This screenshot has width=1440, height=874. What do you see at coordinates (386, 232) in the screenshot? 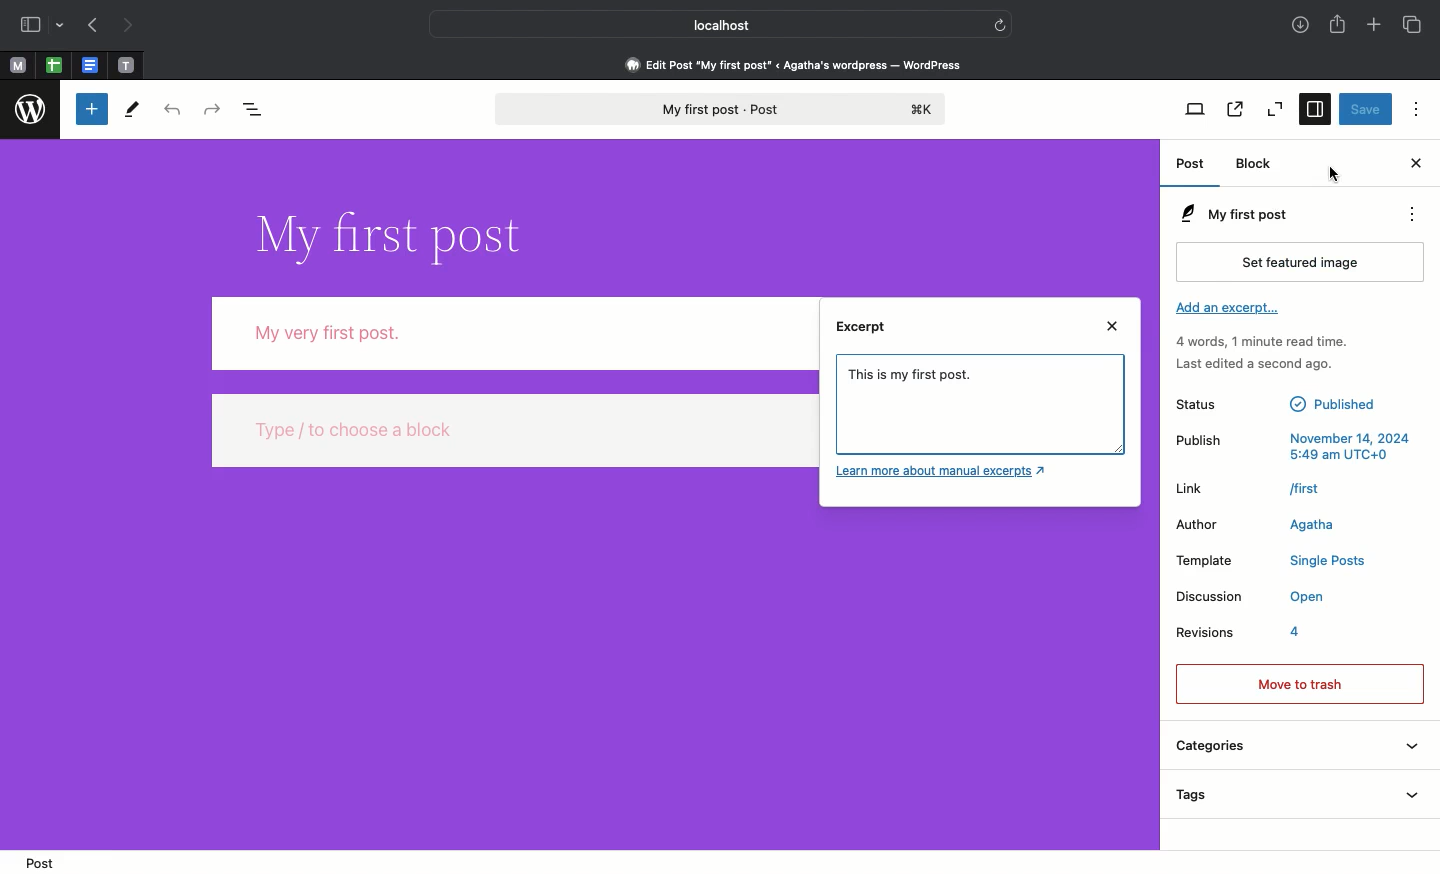
I see `Title` at bounding box center [386, 232].